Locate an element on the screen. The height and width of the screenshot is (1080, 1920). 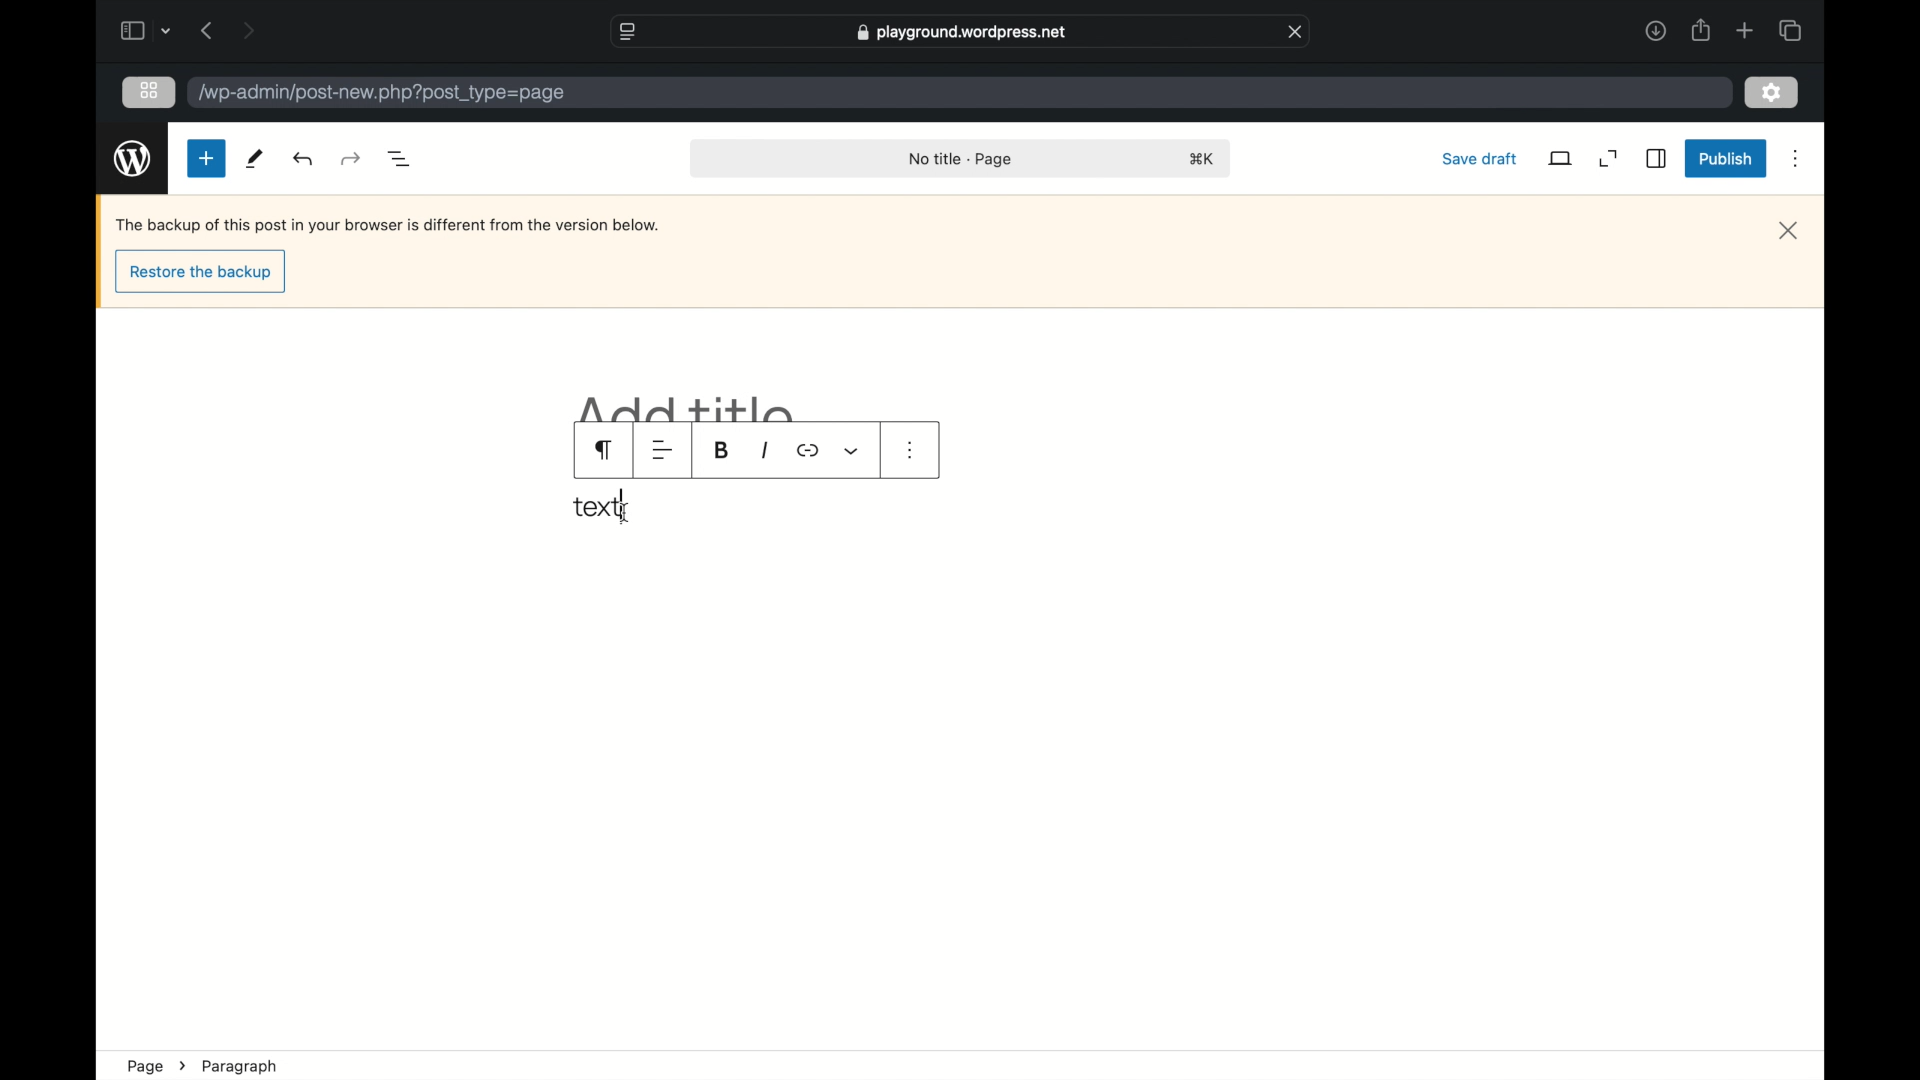
paragraph is located at coordinates (241, 1067).